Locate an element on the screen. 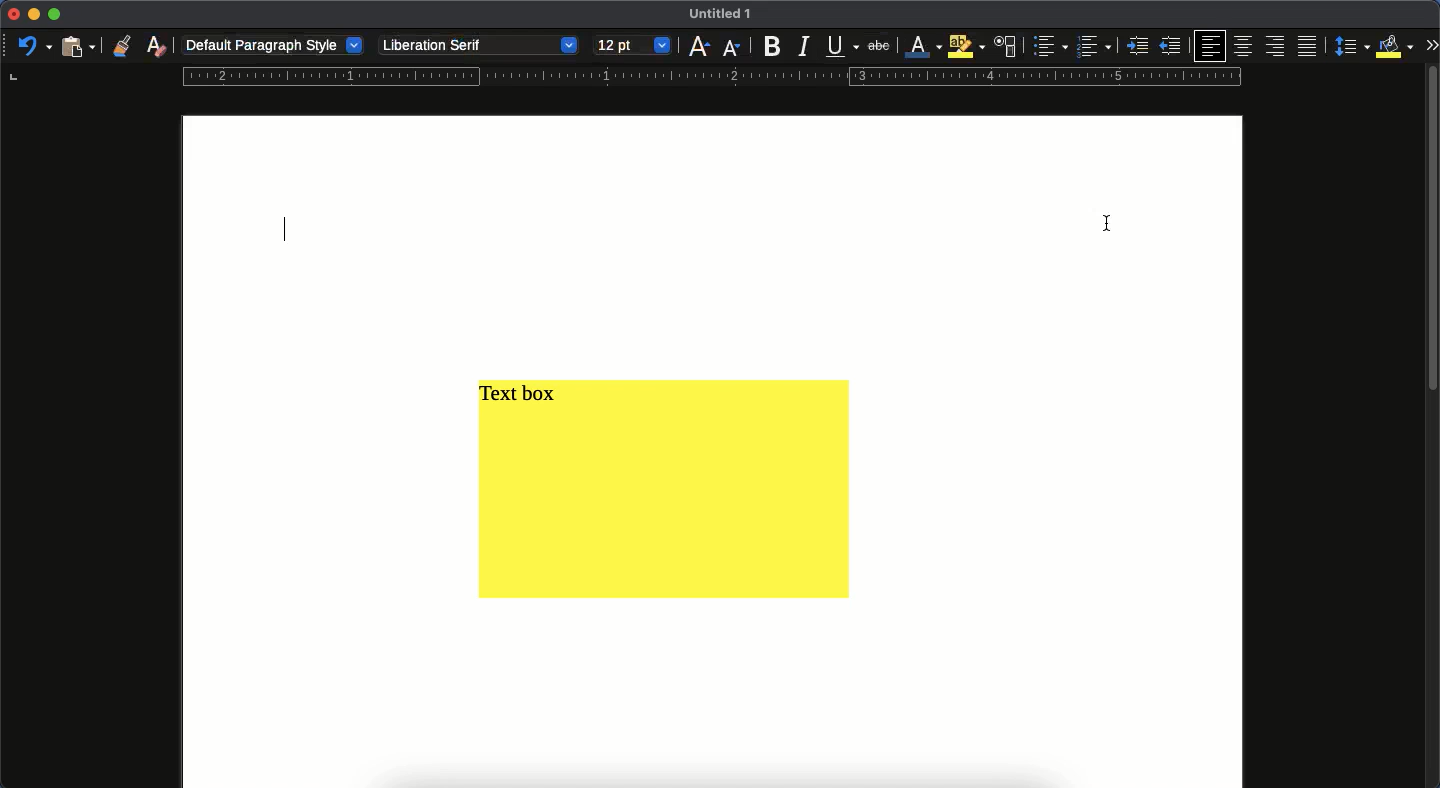 This screenshot has height=788, width=1440. unindent is located at coordinates (1173, 47).